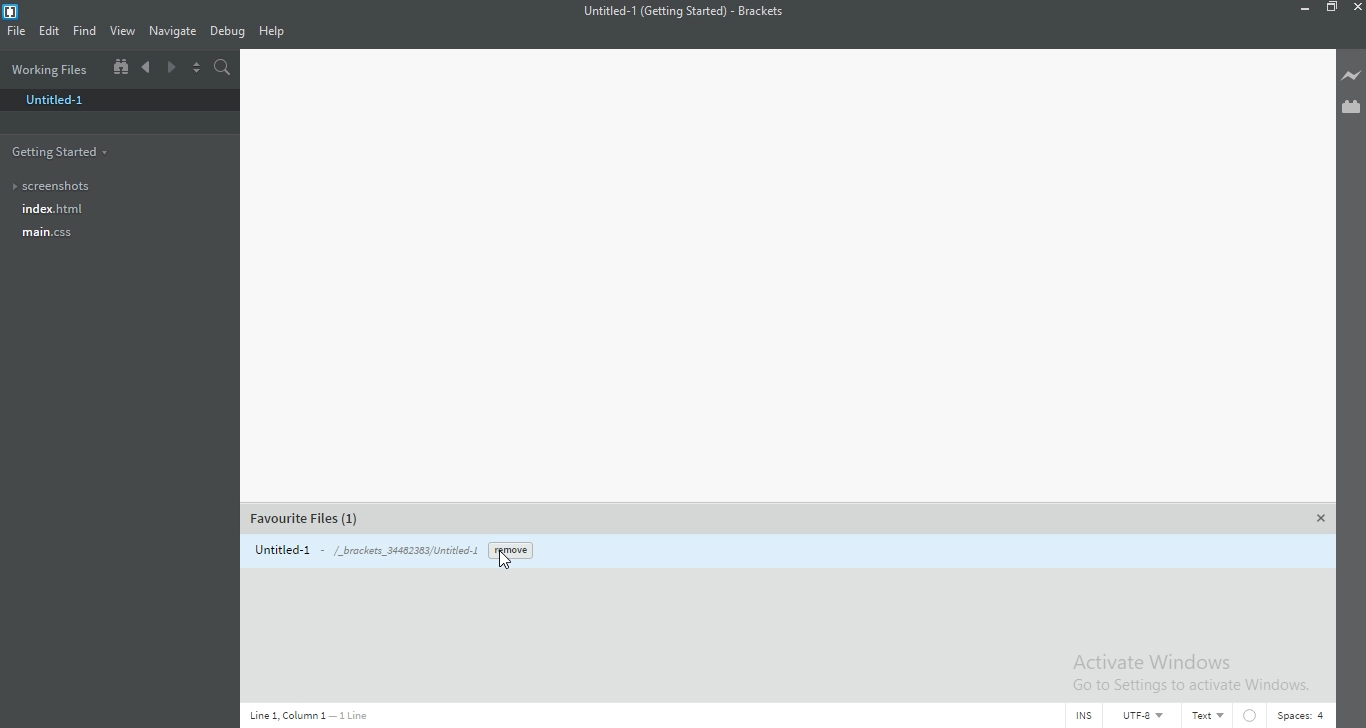  I want to click on Edit, so click(50, 33).